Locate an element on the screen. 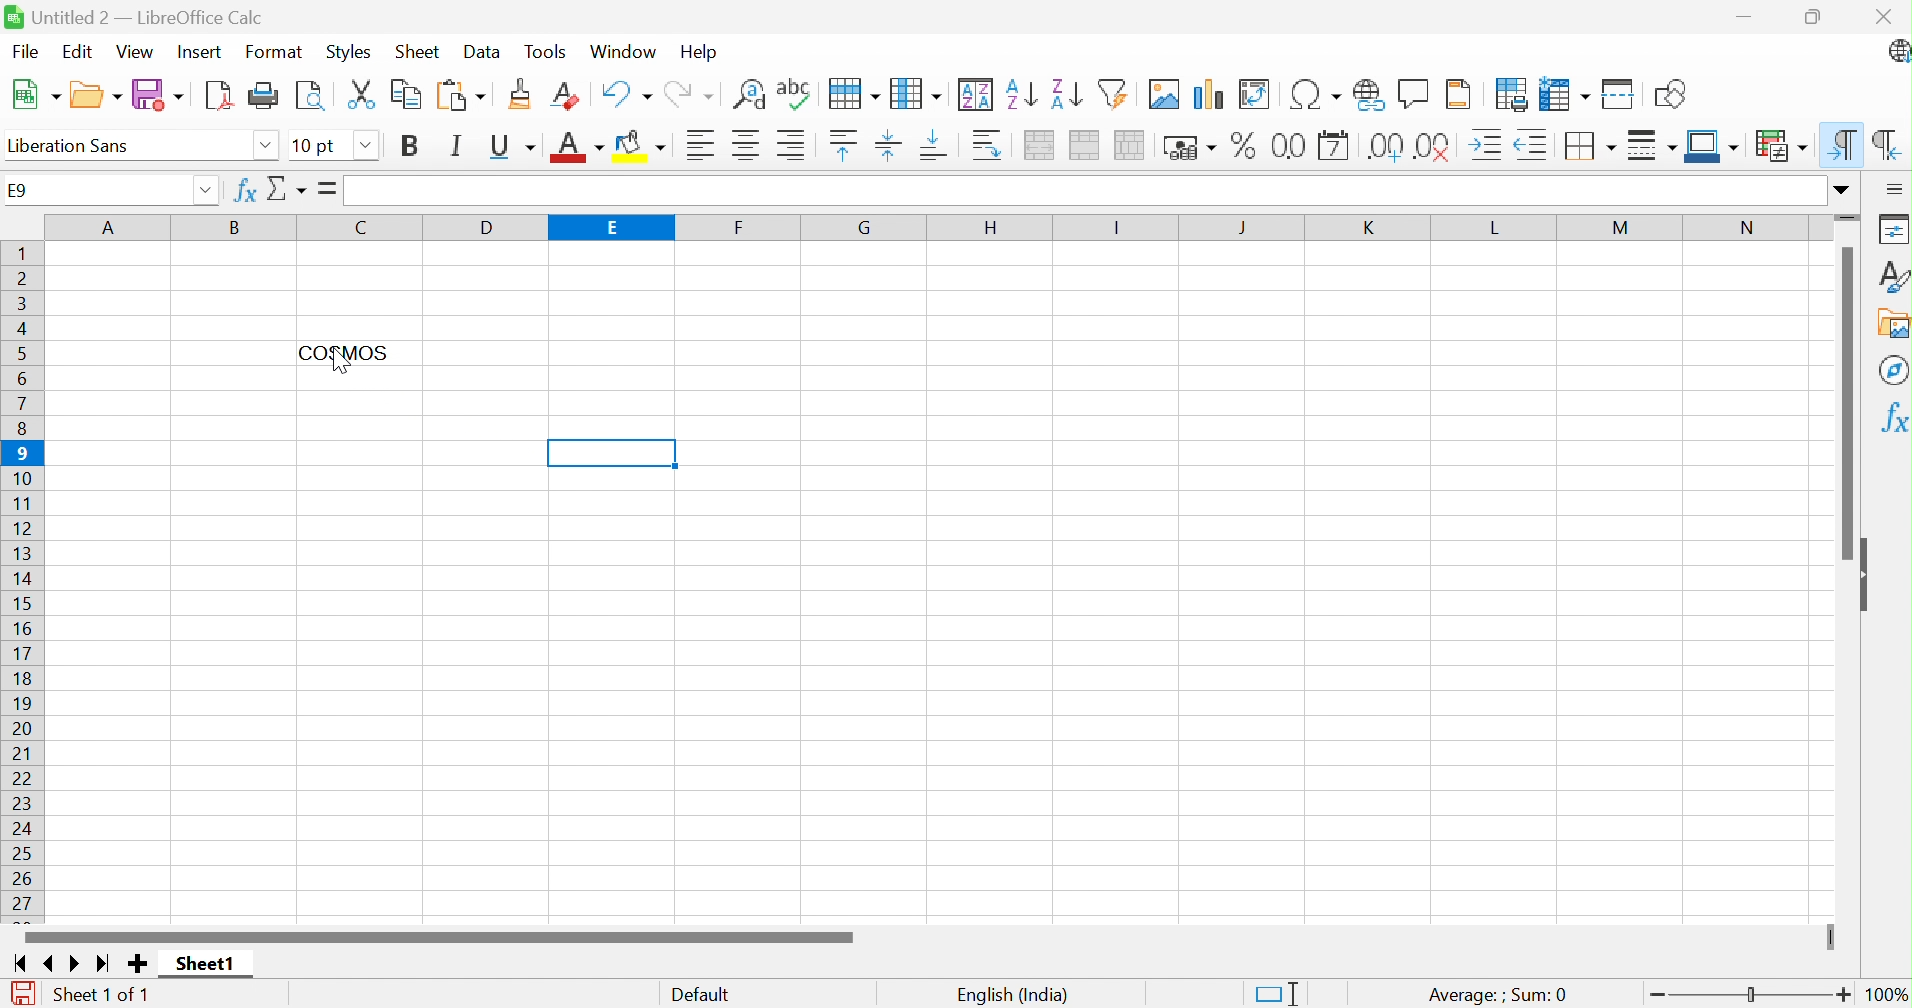 Image resolution: width=1912 pixels, height=1008 pixels. Formula is located at coordinates (324, 189).